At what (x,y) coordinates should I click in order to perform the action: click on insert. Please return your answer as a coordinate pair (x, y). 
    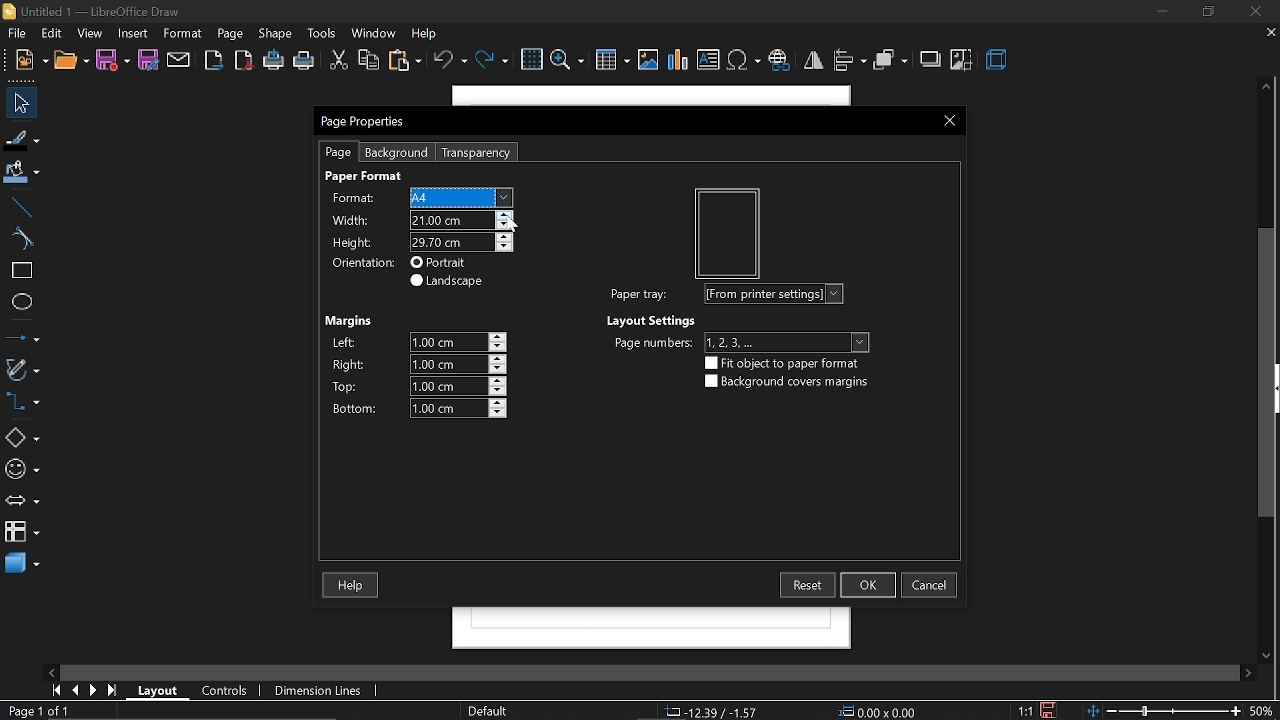
    Looking at the image, I should click on (130, 33).